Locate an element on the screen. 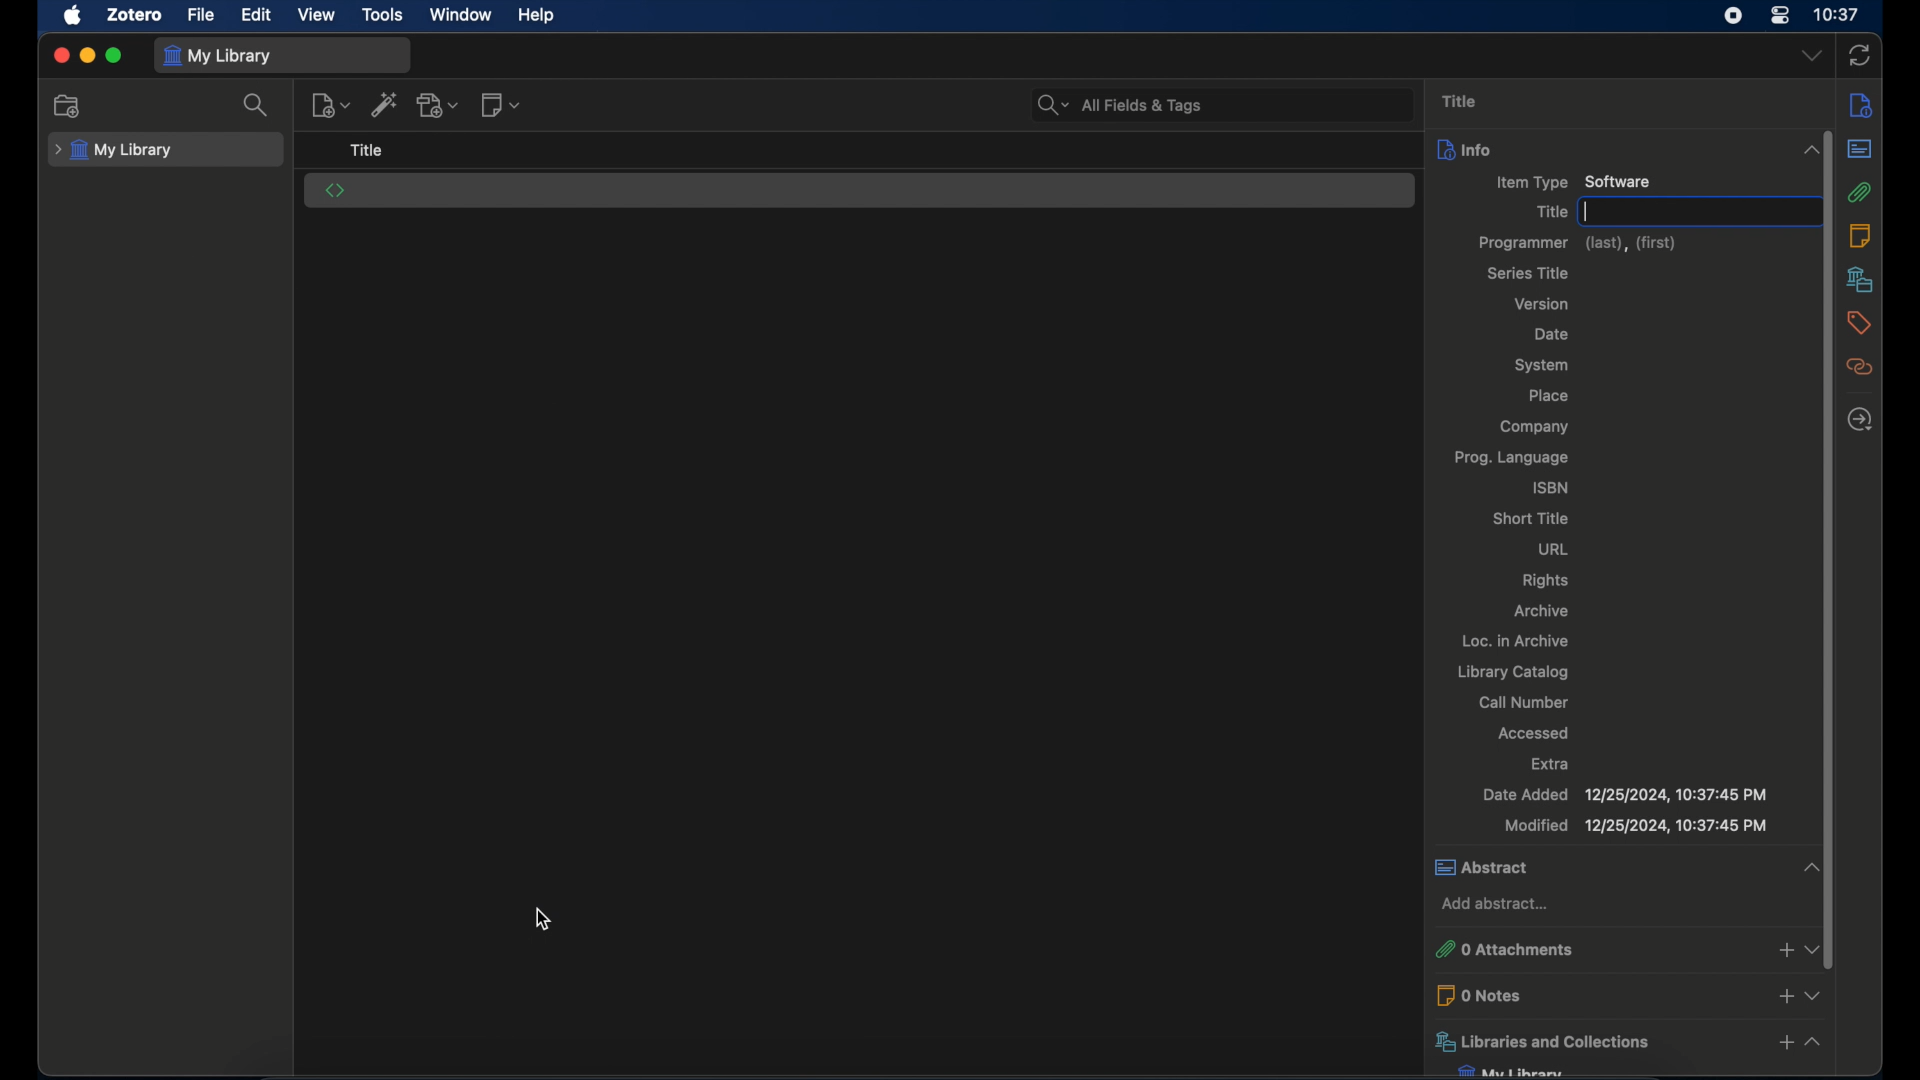  help is located at coordinates (535, 16).